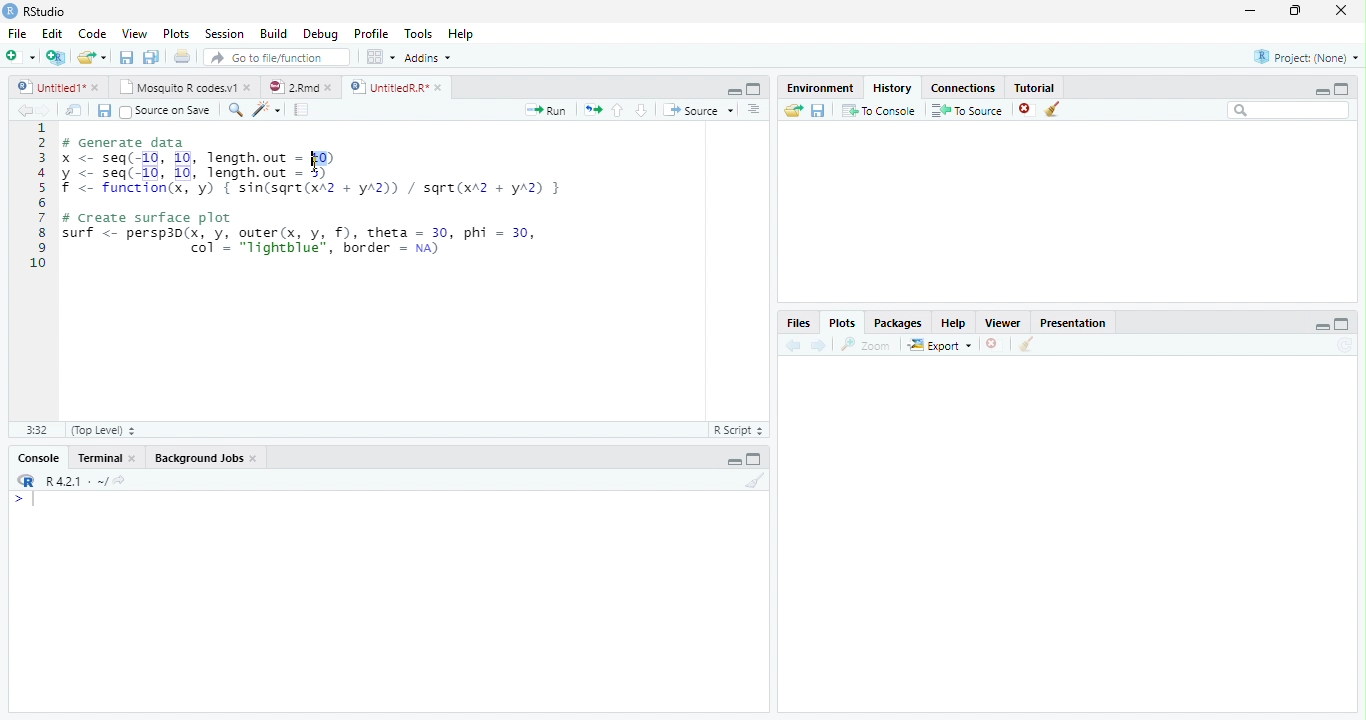  Describe the element at coordinates (320, 33) in the screenshot. I see `Debug` at that location.